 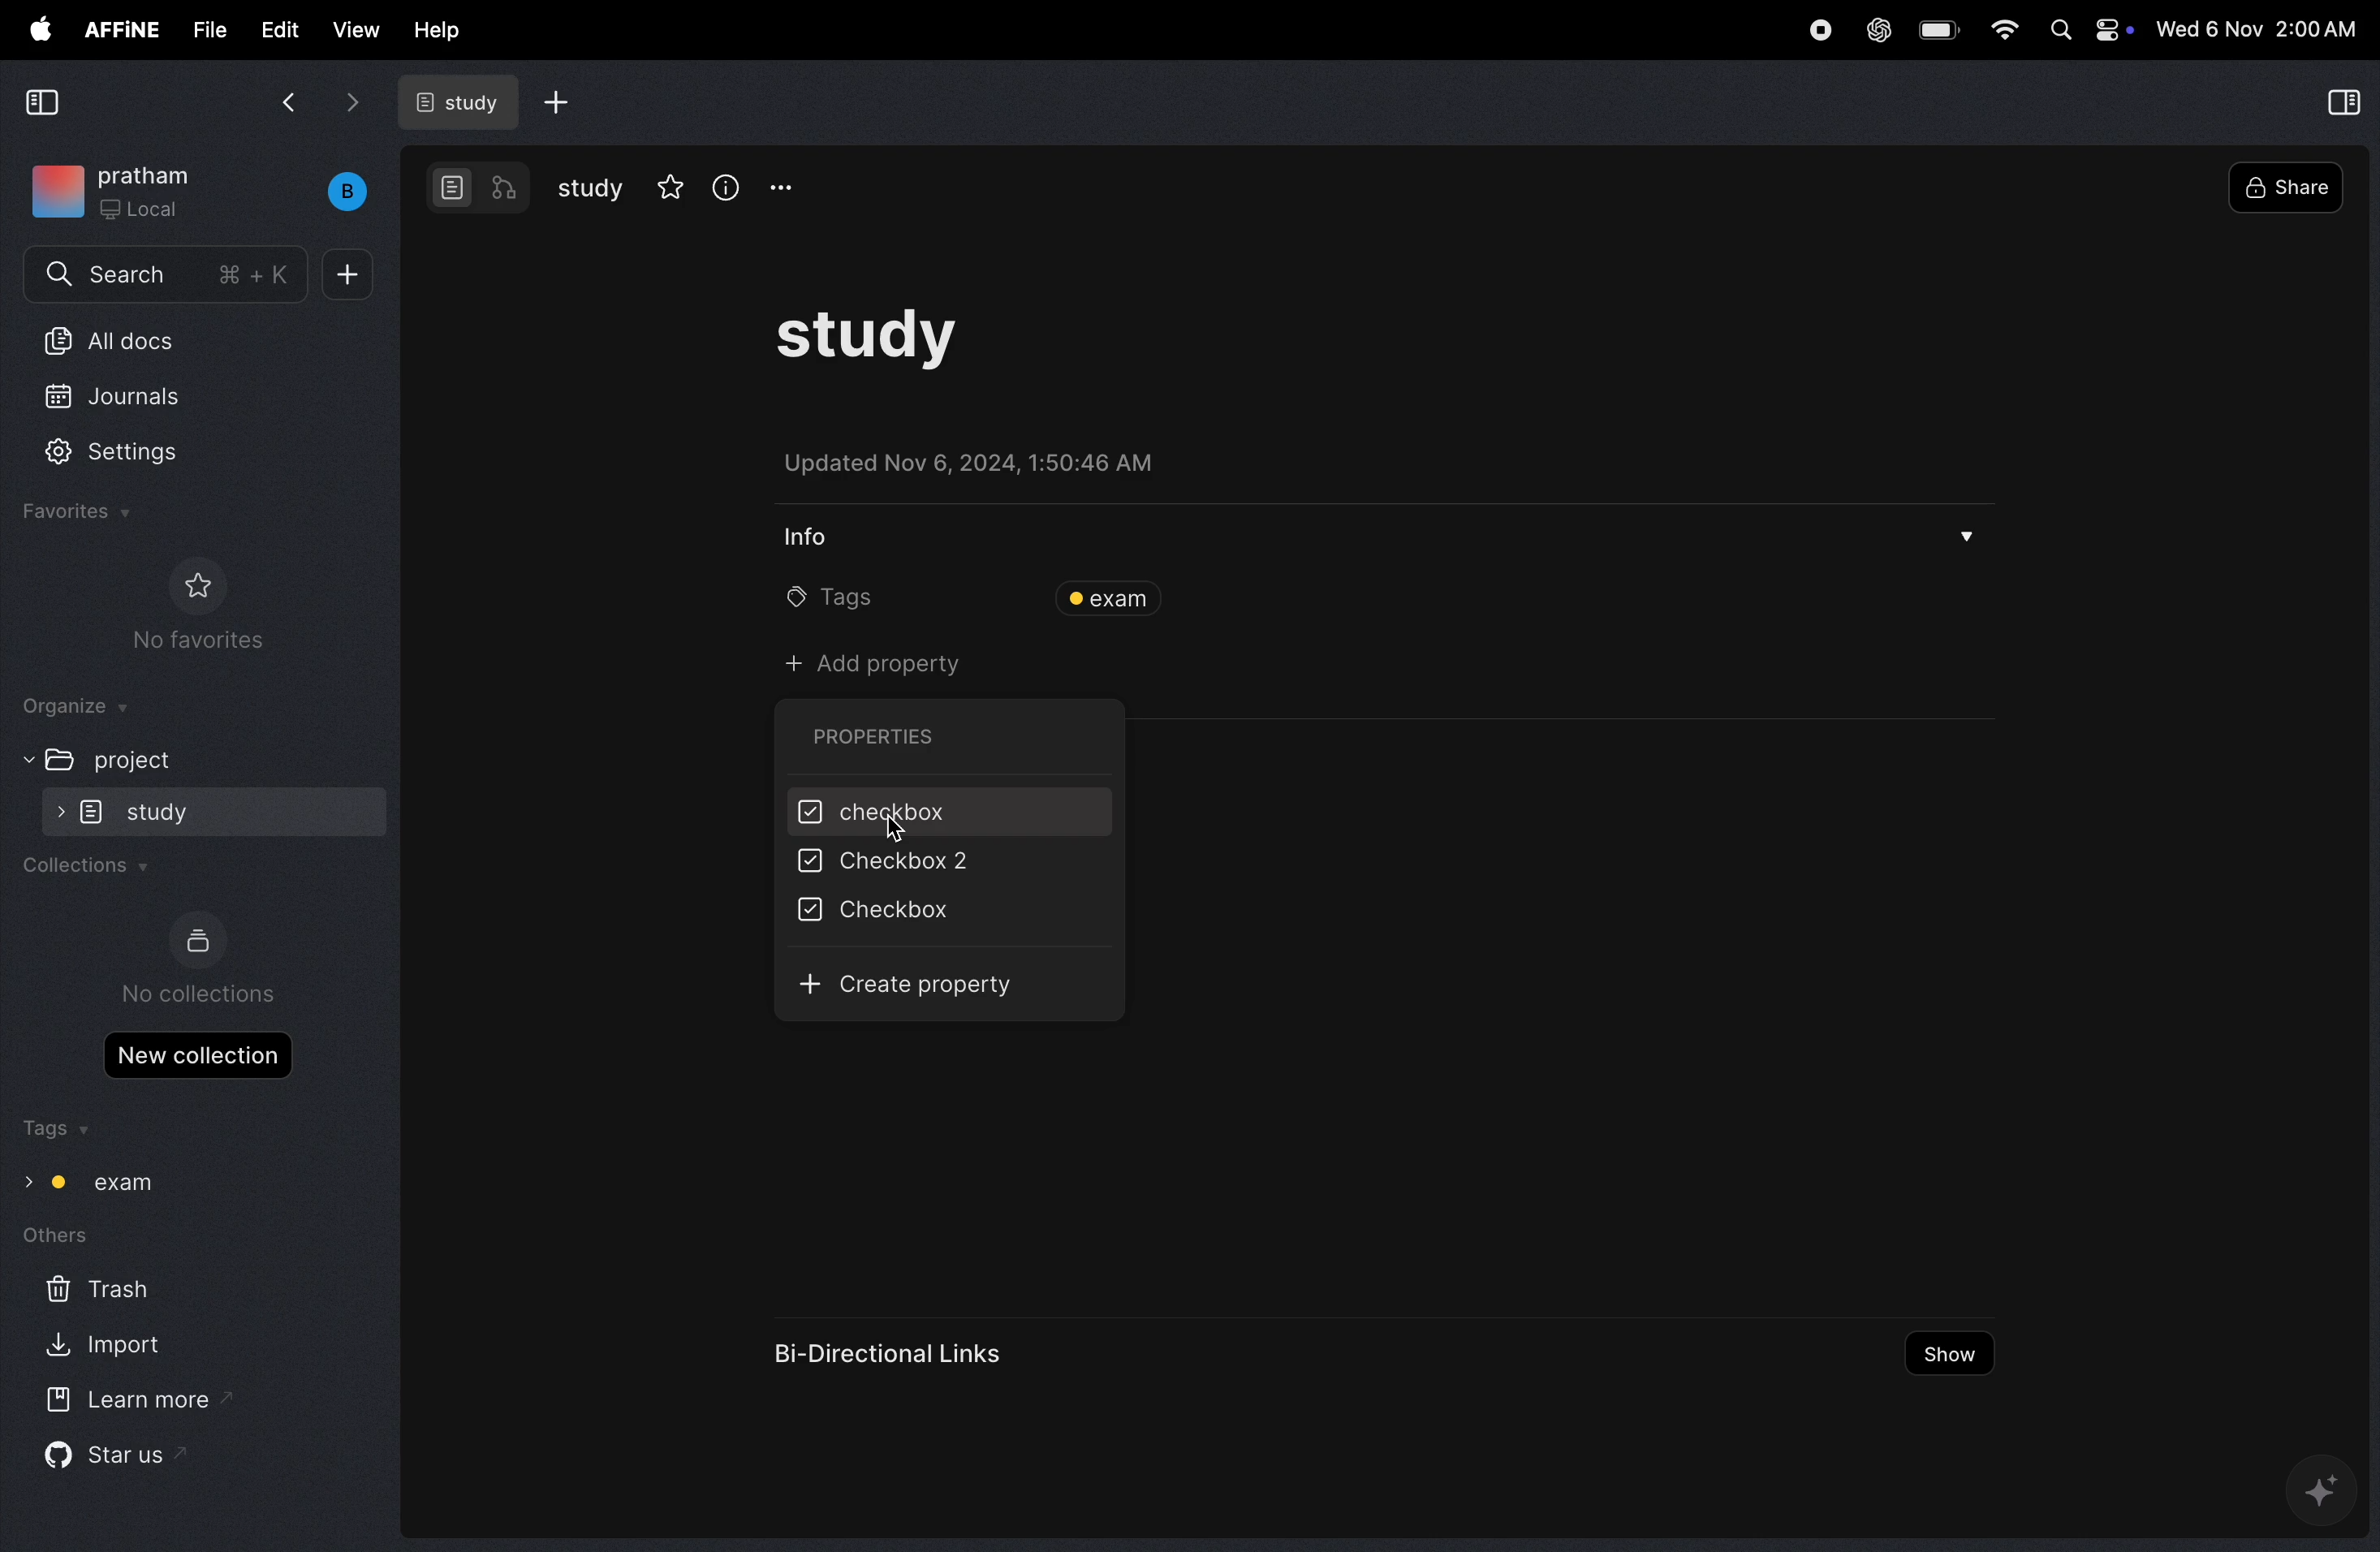 I want to click on show, so click(x=1949, y=1354).